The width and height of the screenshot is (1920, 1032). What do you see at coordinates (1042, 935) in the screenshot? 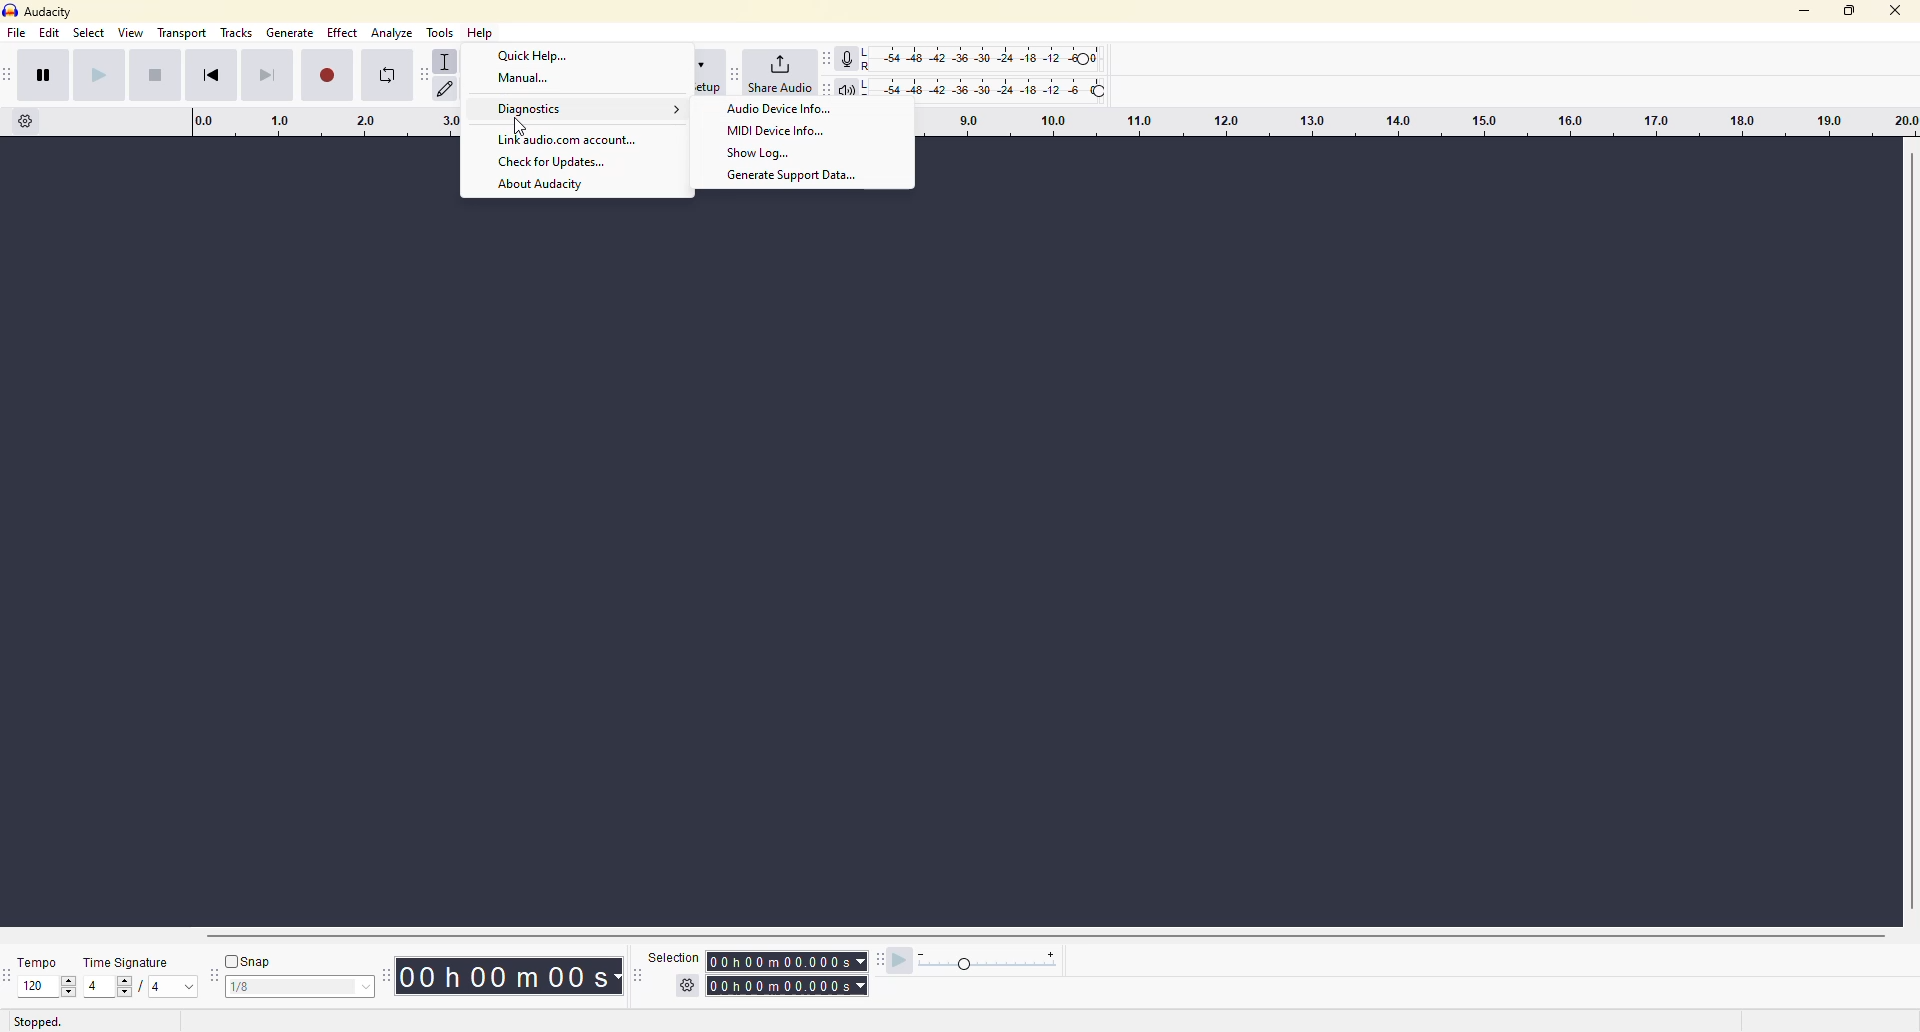
I see `horizontal scrollbar` at bounding box center [1042, 935].